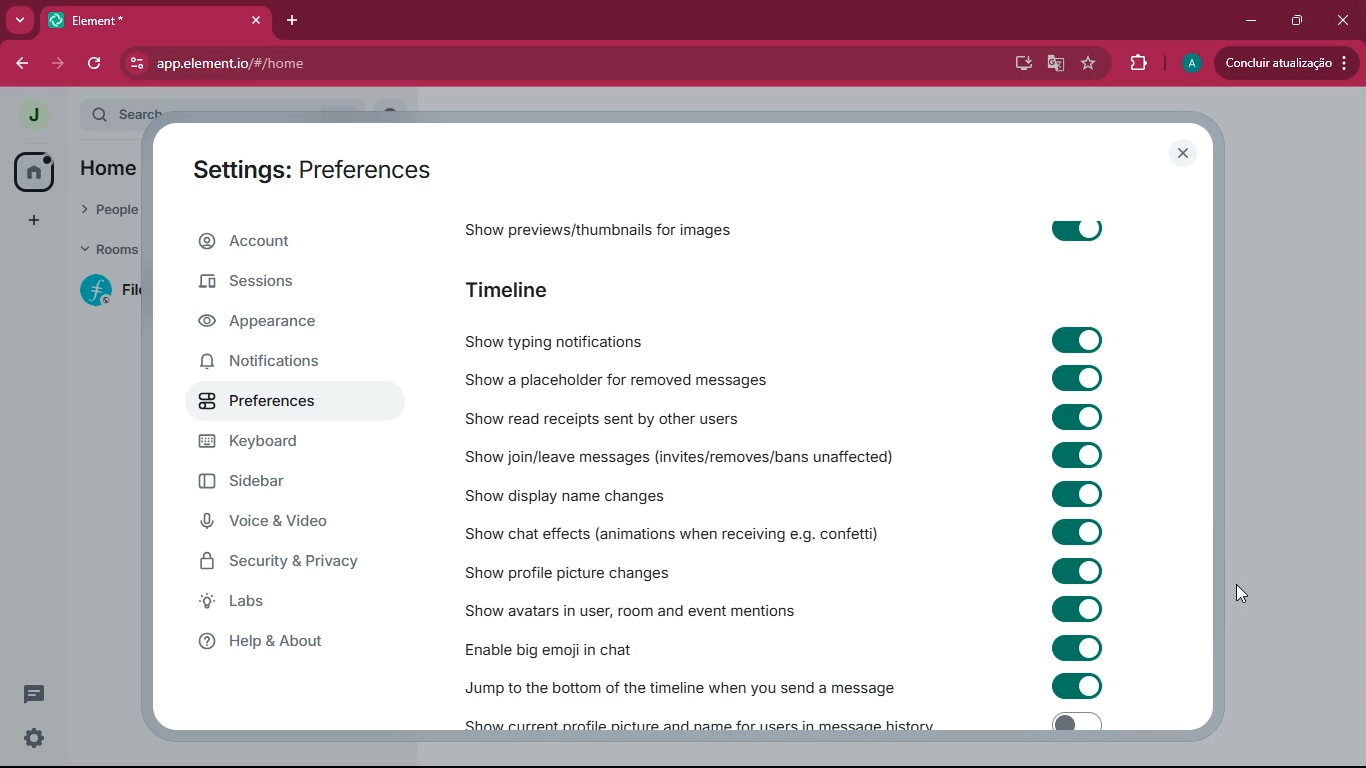  I want to click on A, so click(1189, 61).